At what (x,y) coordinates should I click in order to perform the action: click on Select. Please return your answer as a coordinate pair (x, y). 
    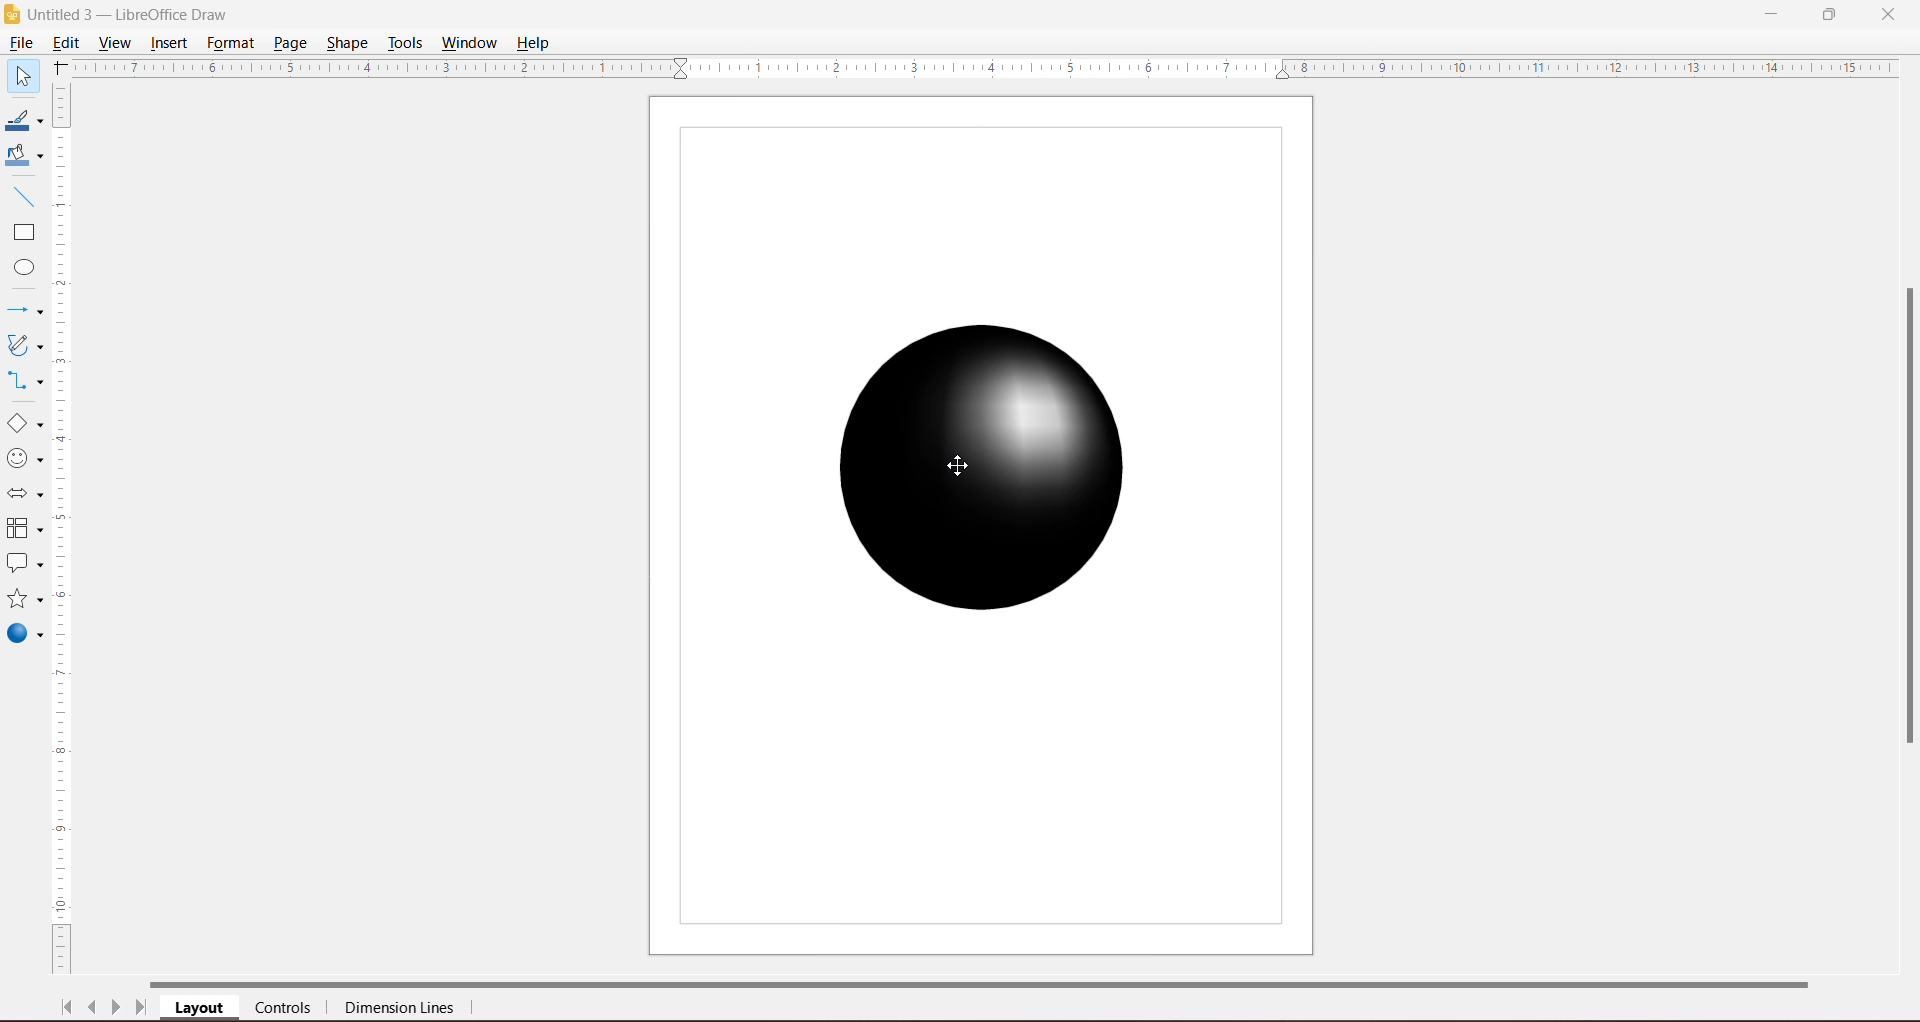
    Looking at the image, I should click on (22, 75).